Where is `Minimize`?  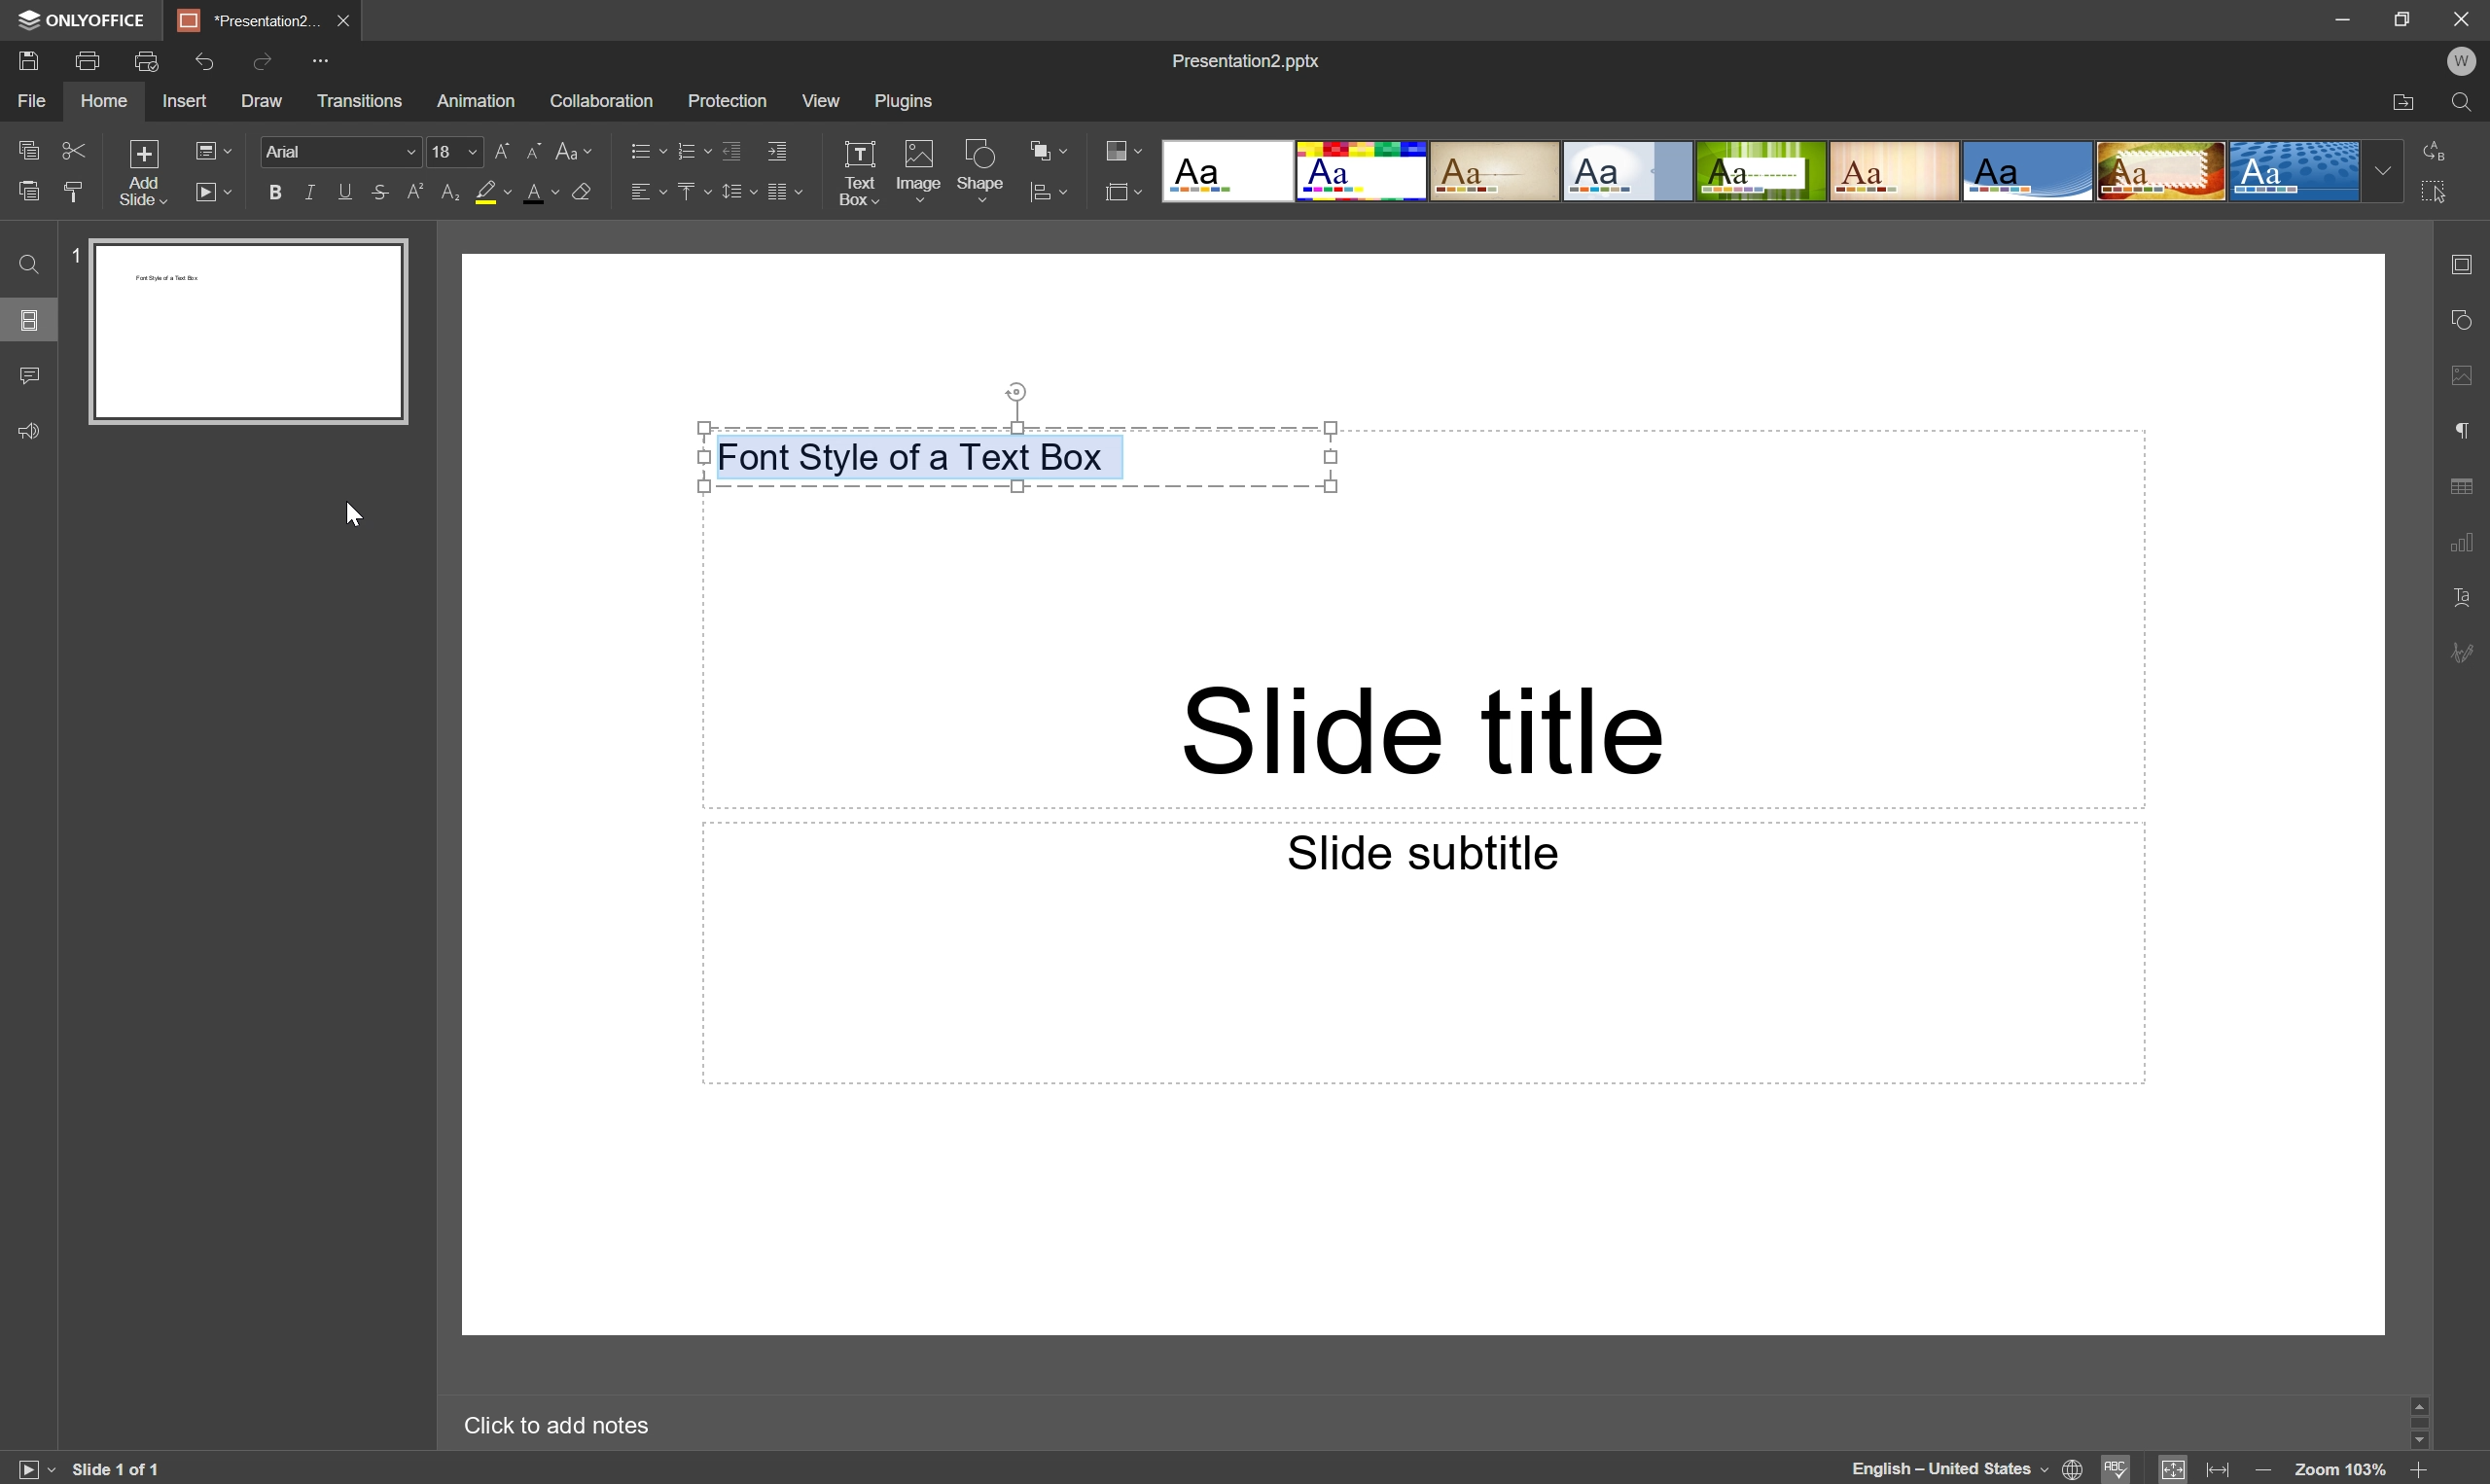 Minimize is located at coordinates (2344, 14).